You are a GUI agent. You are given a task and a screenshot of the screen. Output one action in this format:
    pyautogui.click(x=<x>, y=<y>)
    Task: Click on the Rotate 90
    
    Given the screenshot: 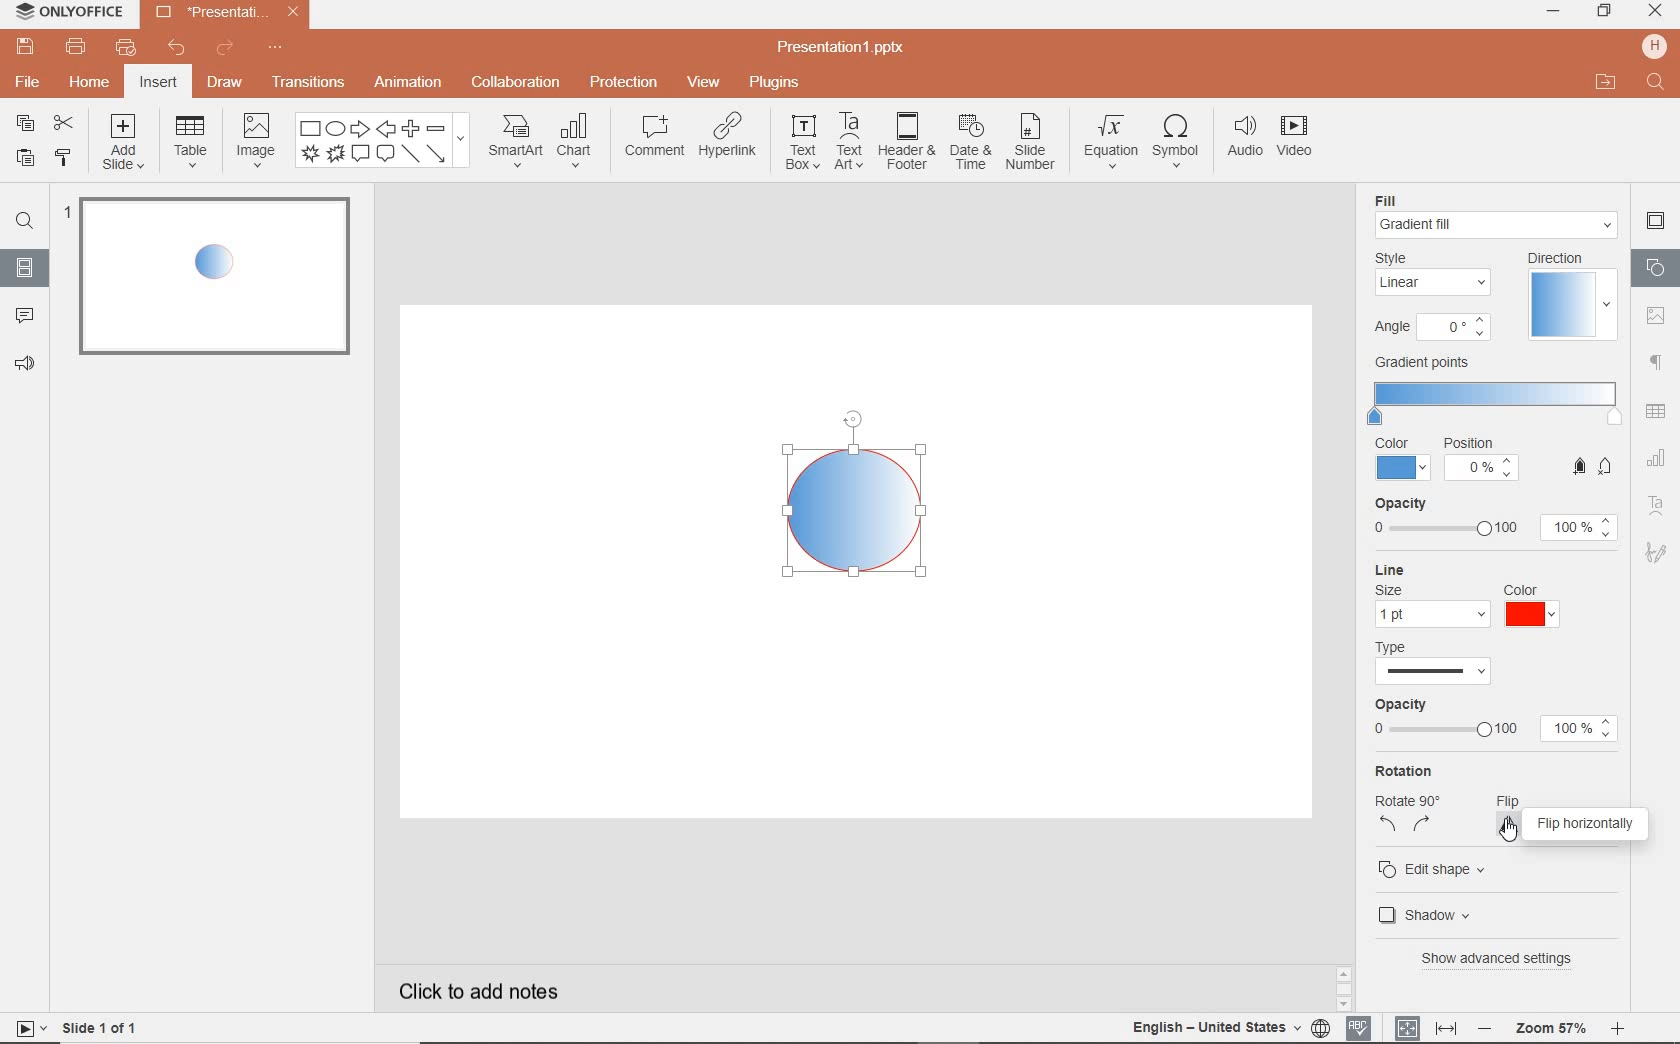 What is the action you would take?
    pyautogui.click(x=1407, y=802)
    